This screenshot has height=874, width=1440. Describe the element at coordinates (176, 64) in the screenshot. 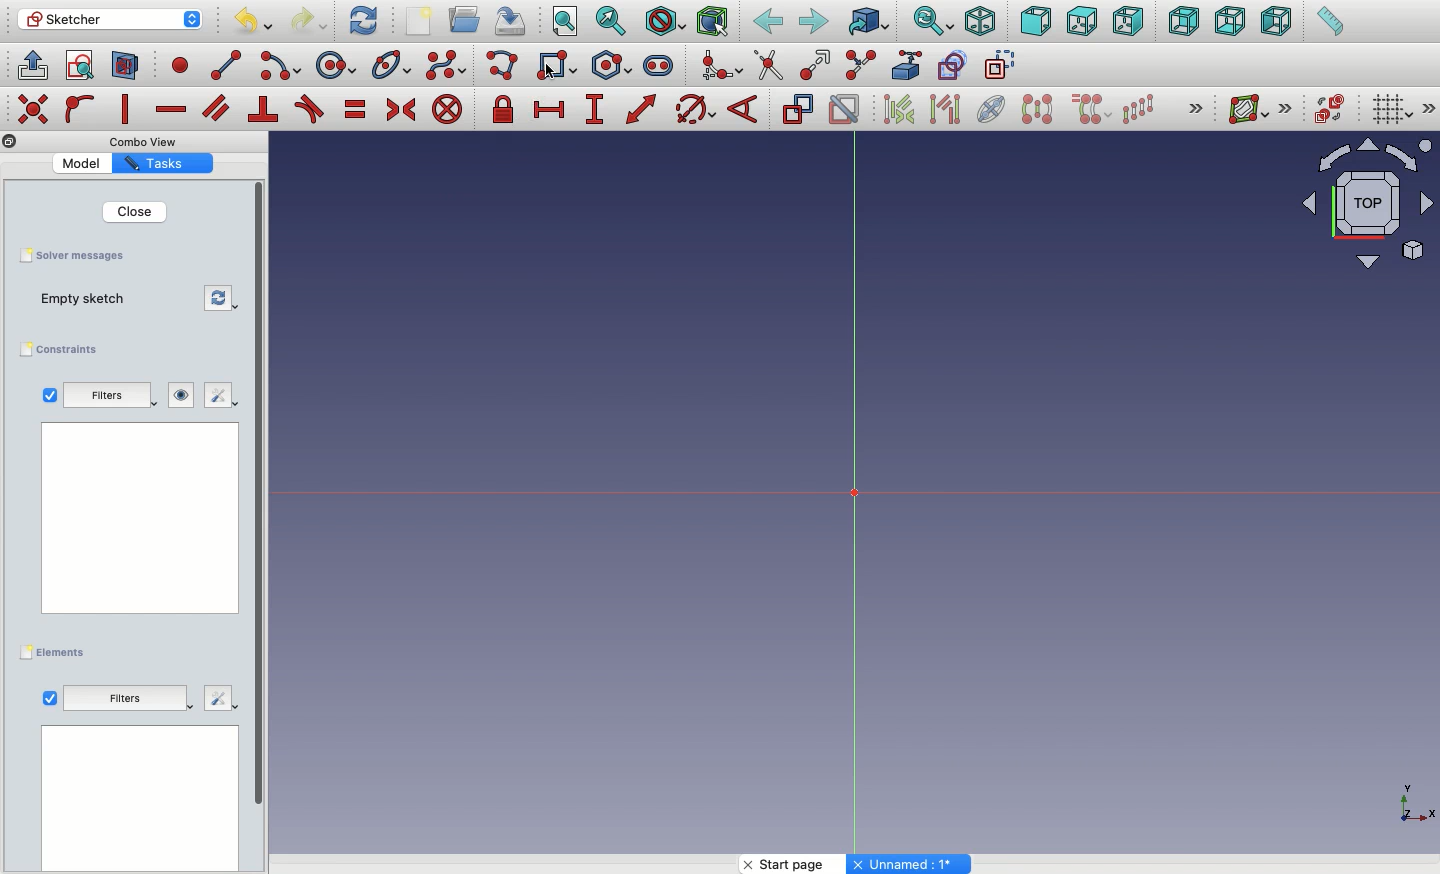

I see `point` at that location.